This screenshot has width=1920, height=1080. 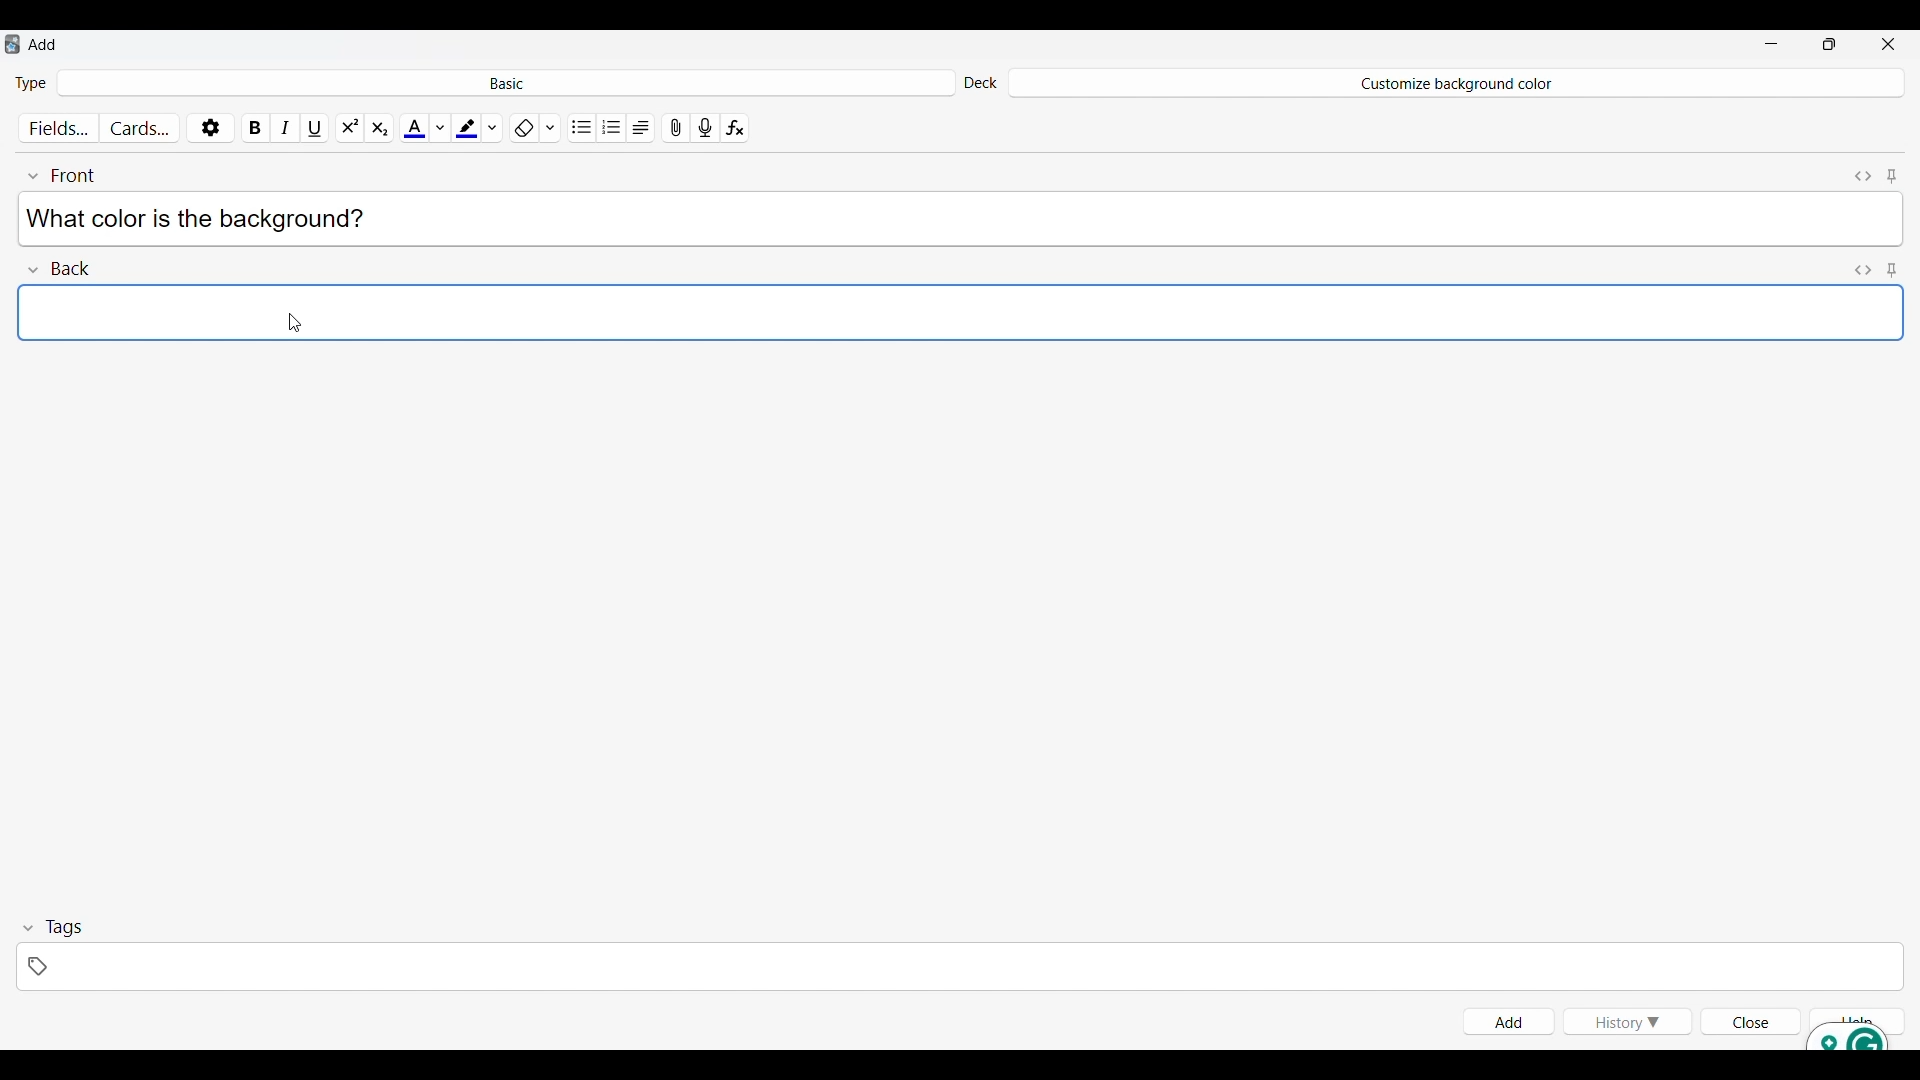 I want to click on Unordered list, so click(x=583, y=125).